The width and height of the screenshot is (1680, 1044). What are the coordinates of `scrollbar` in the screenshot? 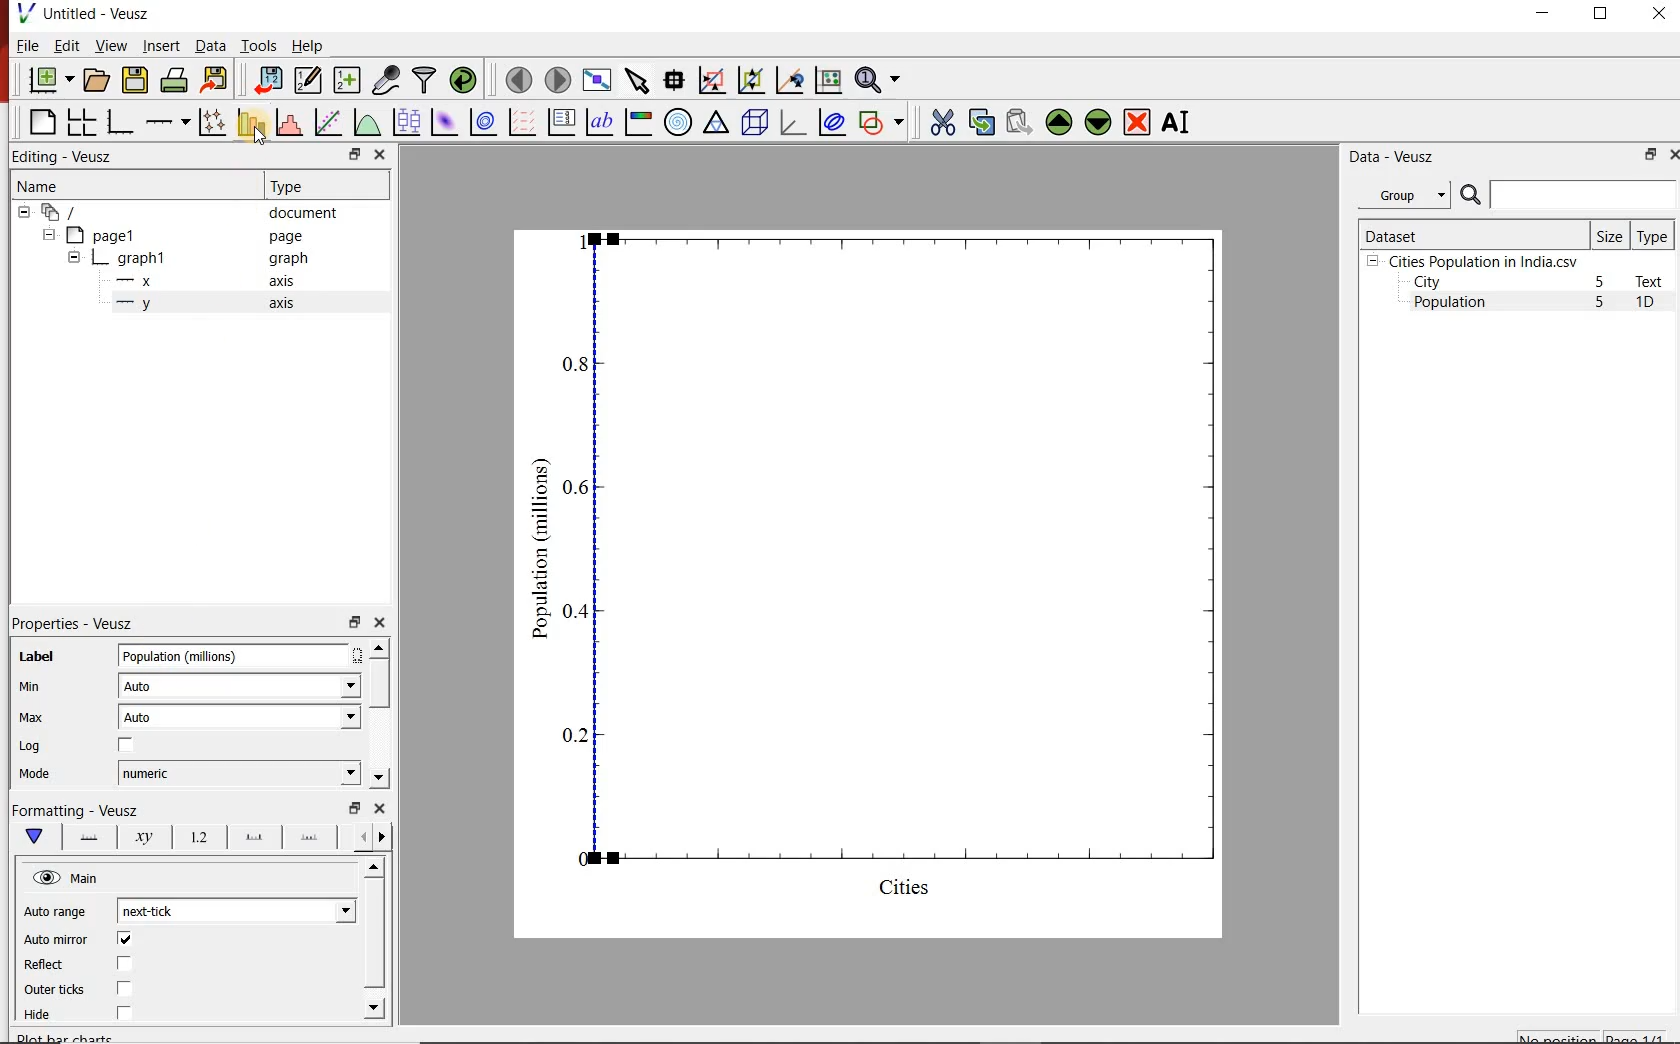 It's located at (376, 940).